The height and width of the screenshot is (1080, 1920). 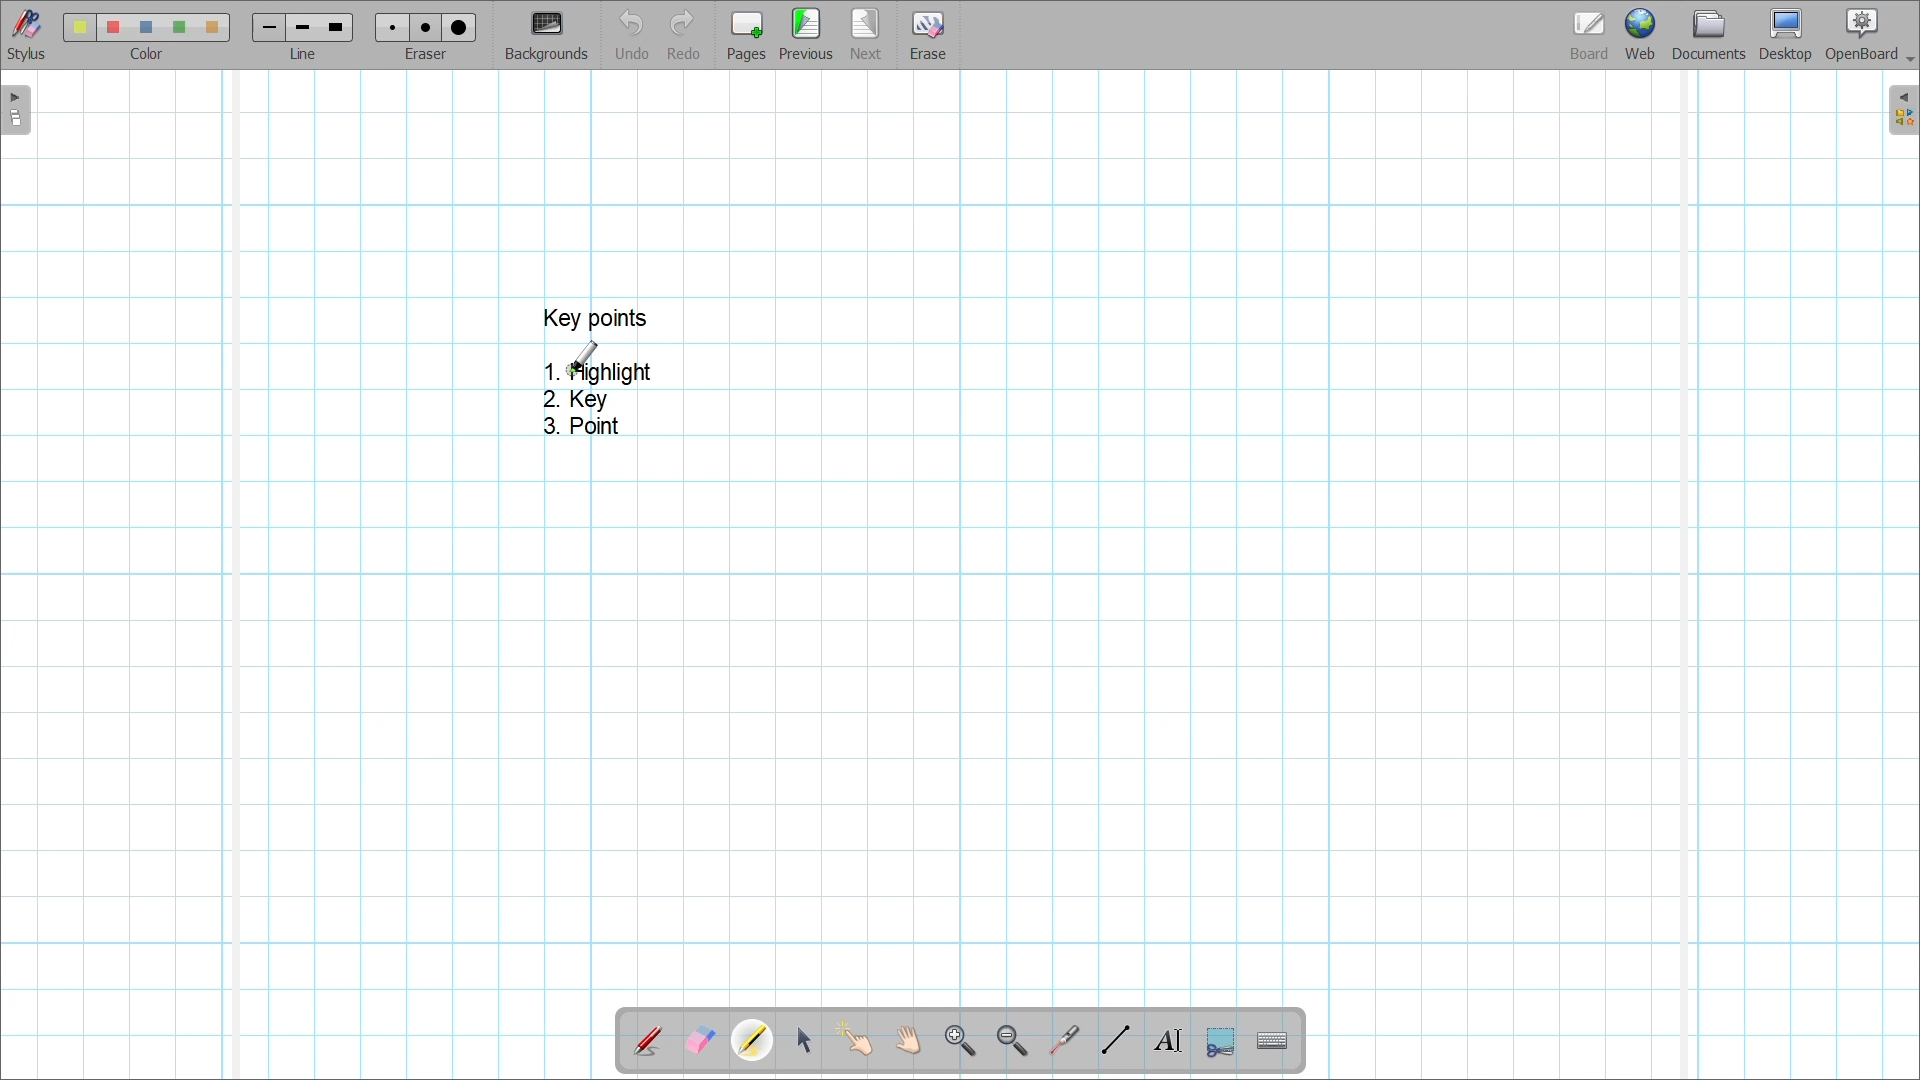 I want to click on color3, so click(x=147, y=28).